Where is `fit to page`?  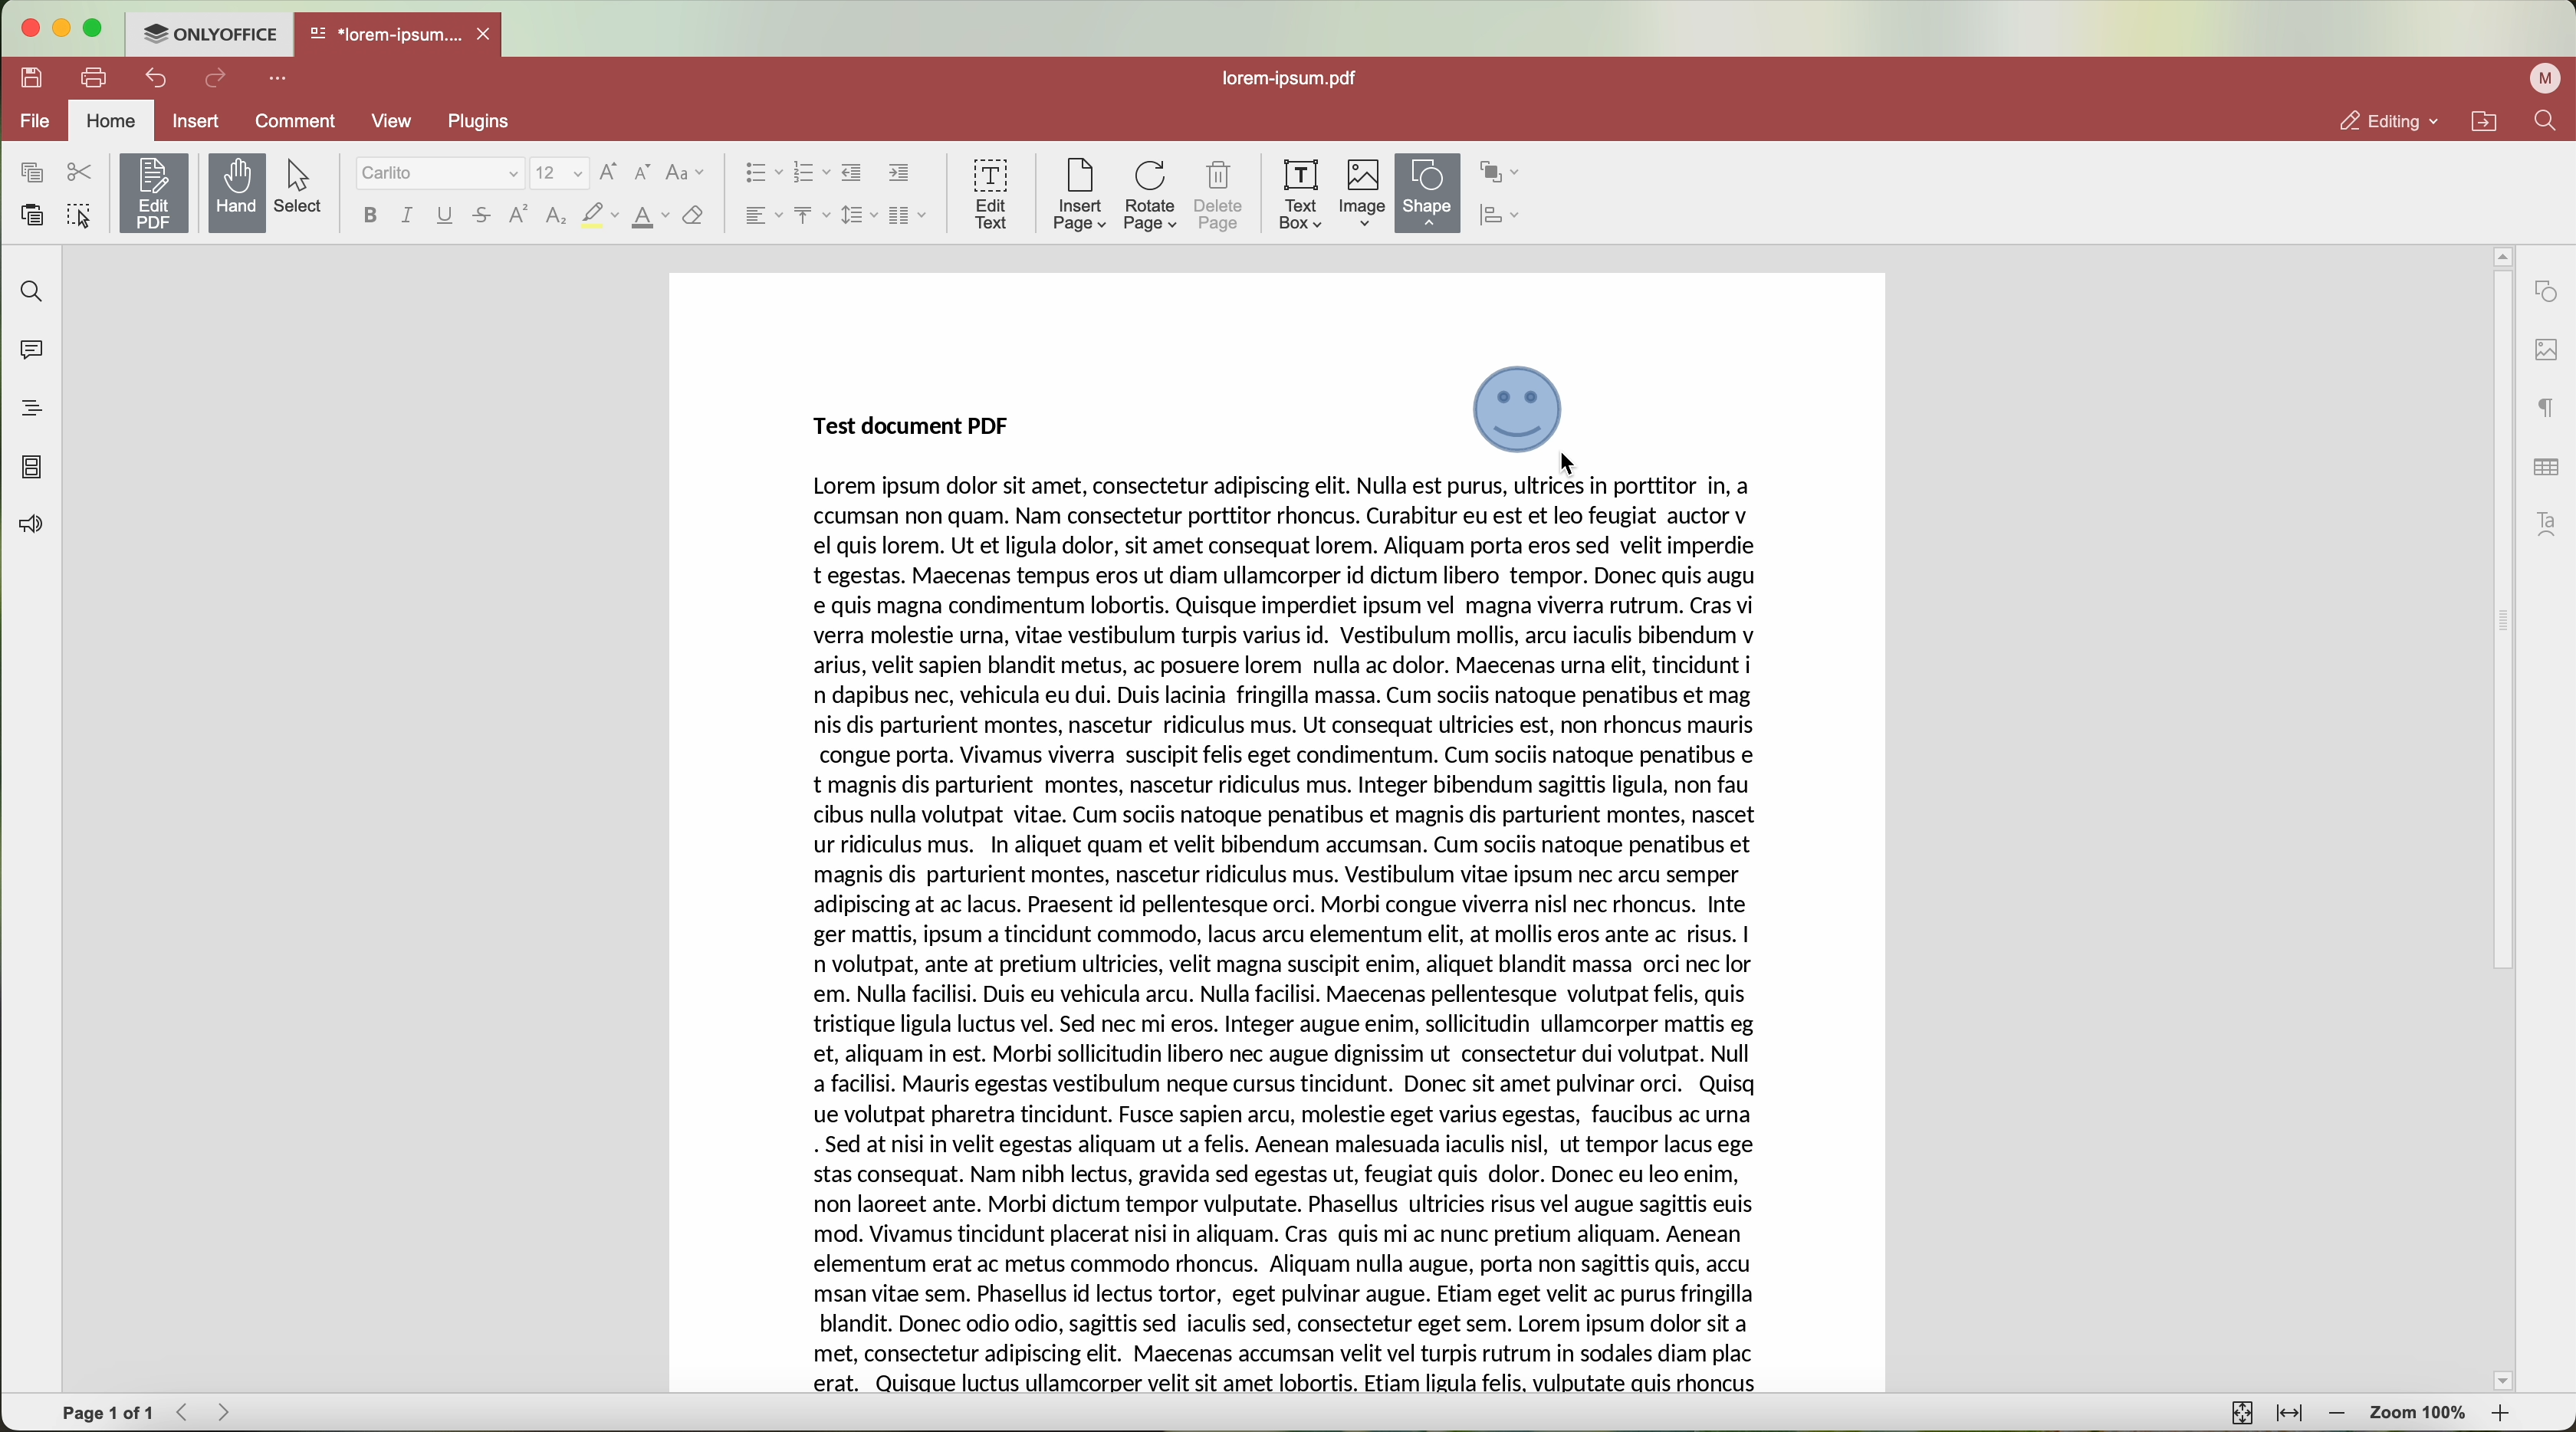
fit to page is located at coordinates (2239, 1413).